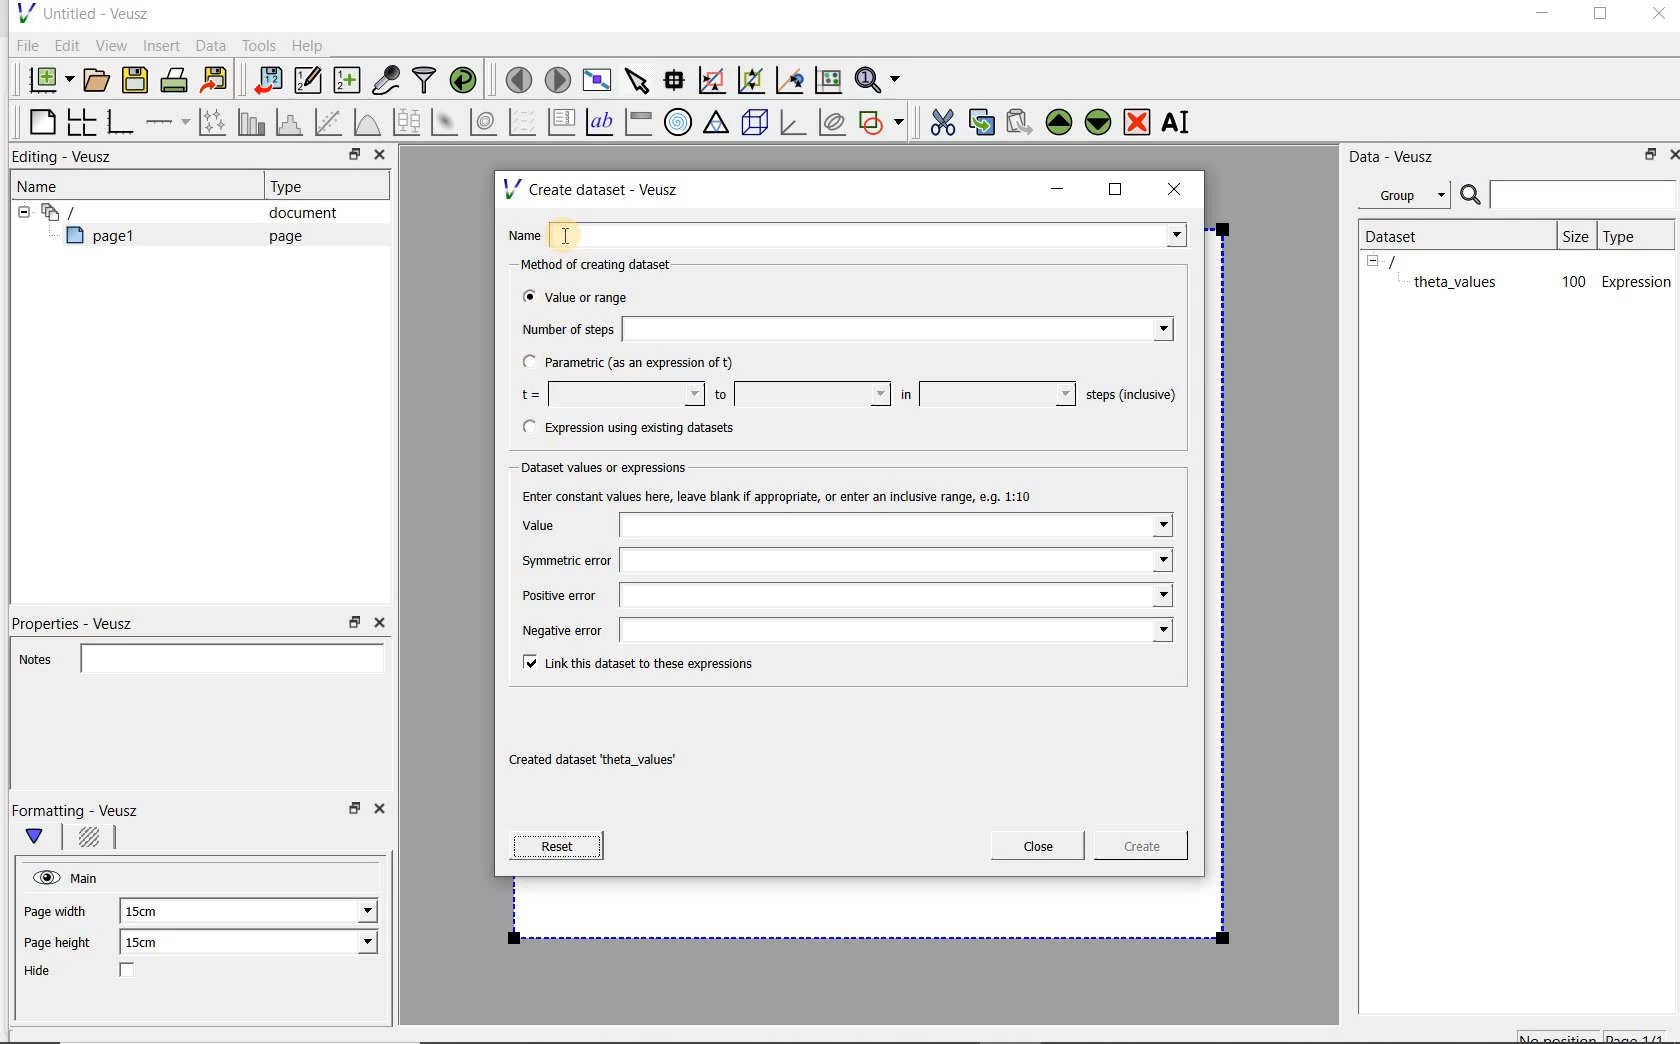 Image resolution: width=1680 pixels, height=1044 pixels. Describe the element at coordinates (257, 46) in the screenshot. I see `Tools` at that location.